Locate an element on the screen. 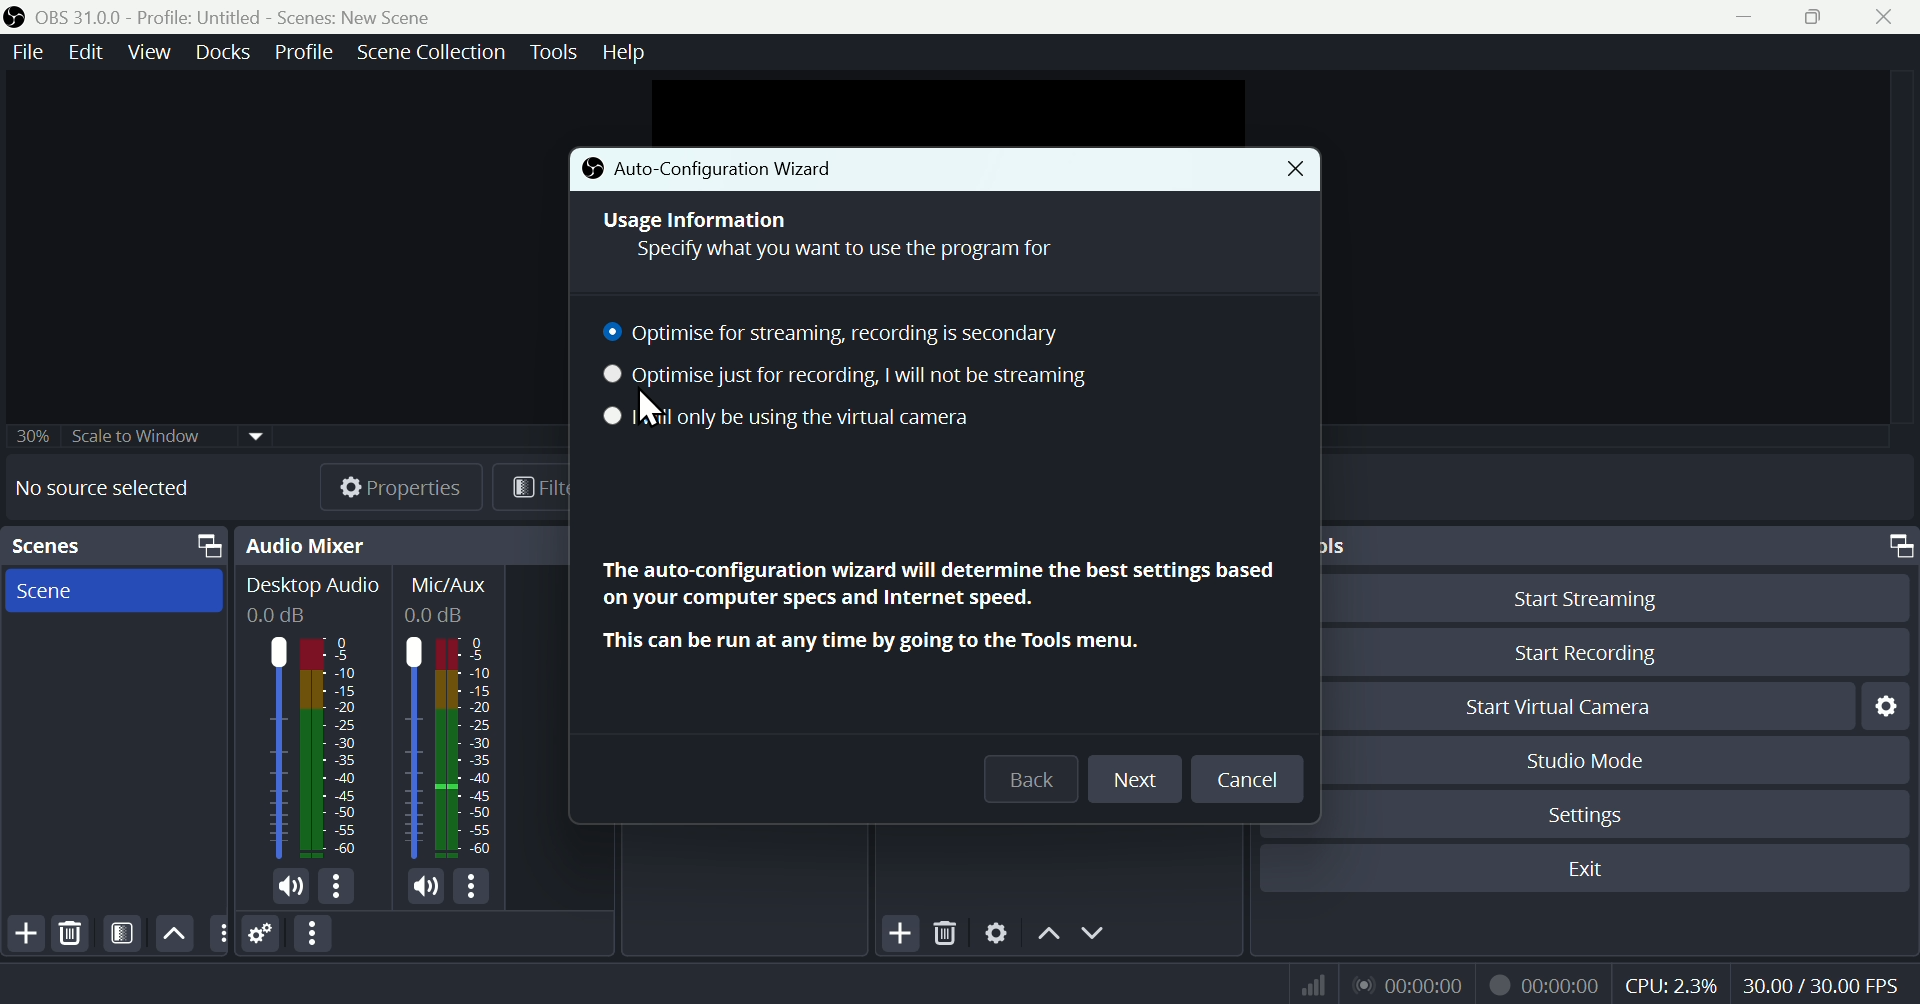  screen resize is located at coordinates (1895, 546).